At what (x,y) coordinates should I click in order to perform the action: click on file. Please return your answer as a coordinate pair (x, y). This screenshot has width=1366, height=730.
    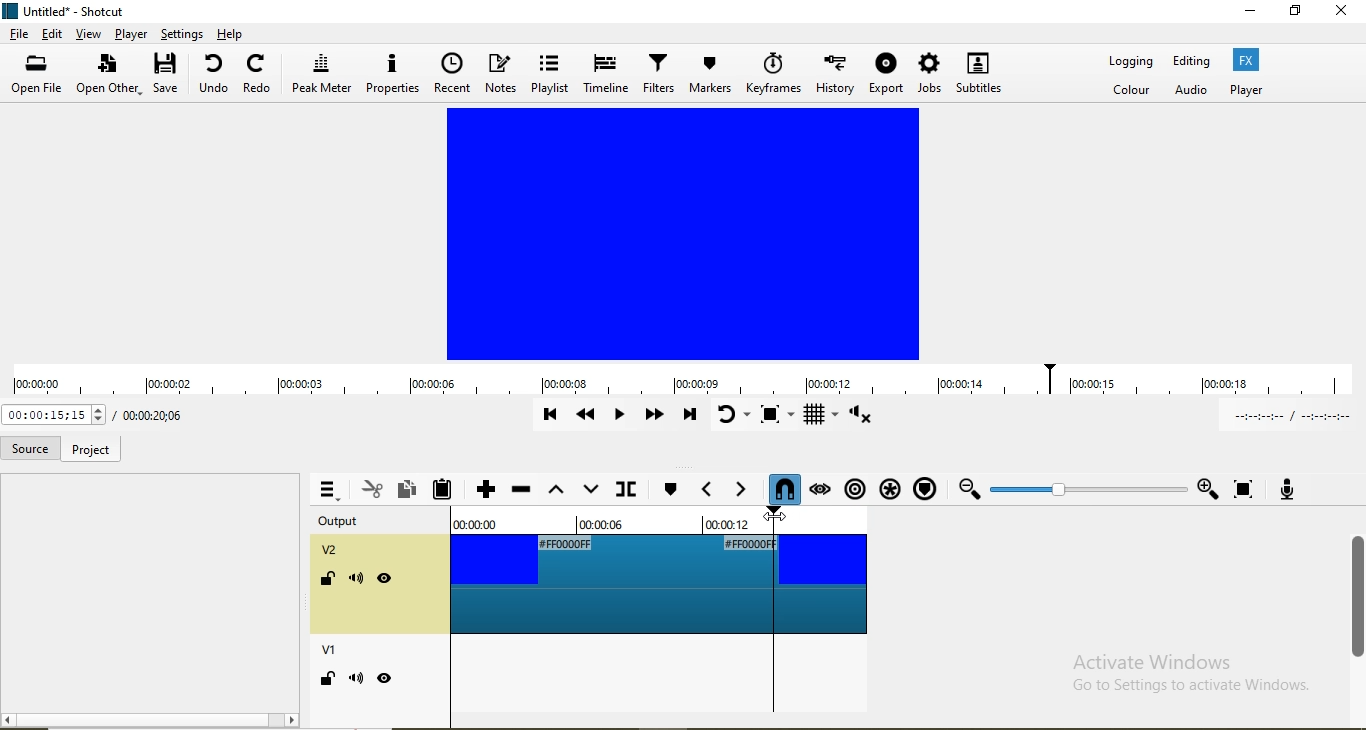
    Looking at the image, I should click on (19, 36).